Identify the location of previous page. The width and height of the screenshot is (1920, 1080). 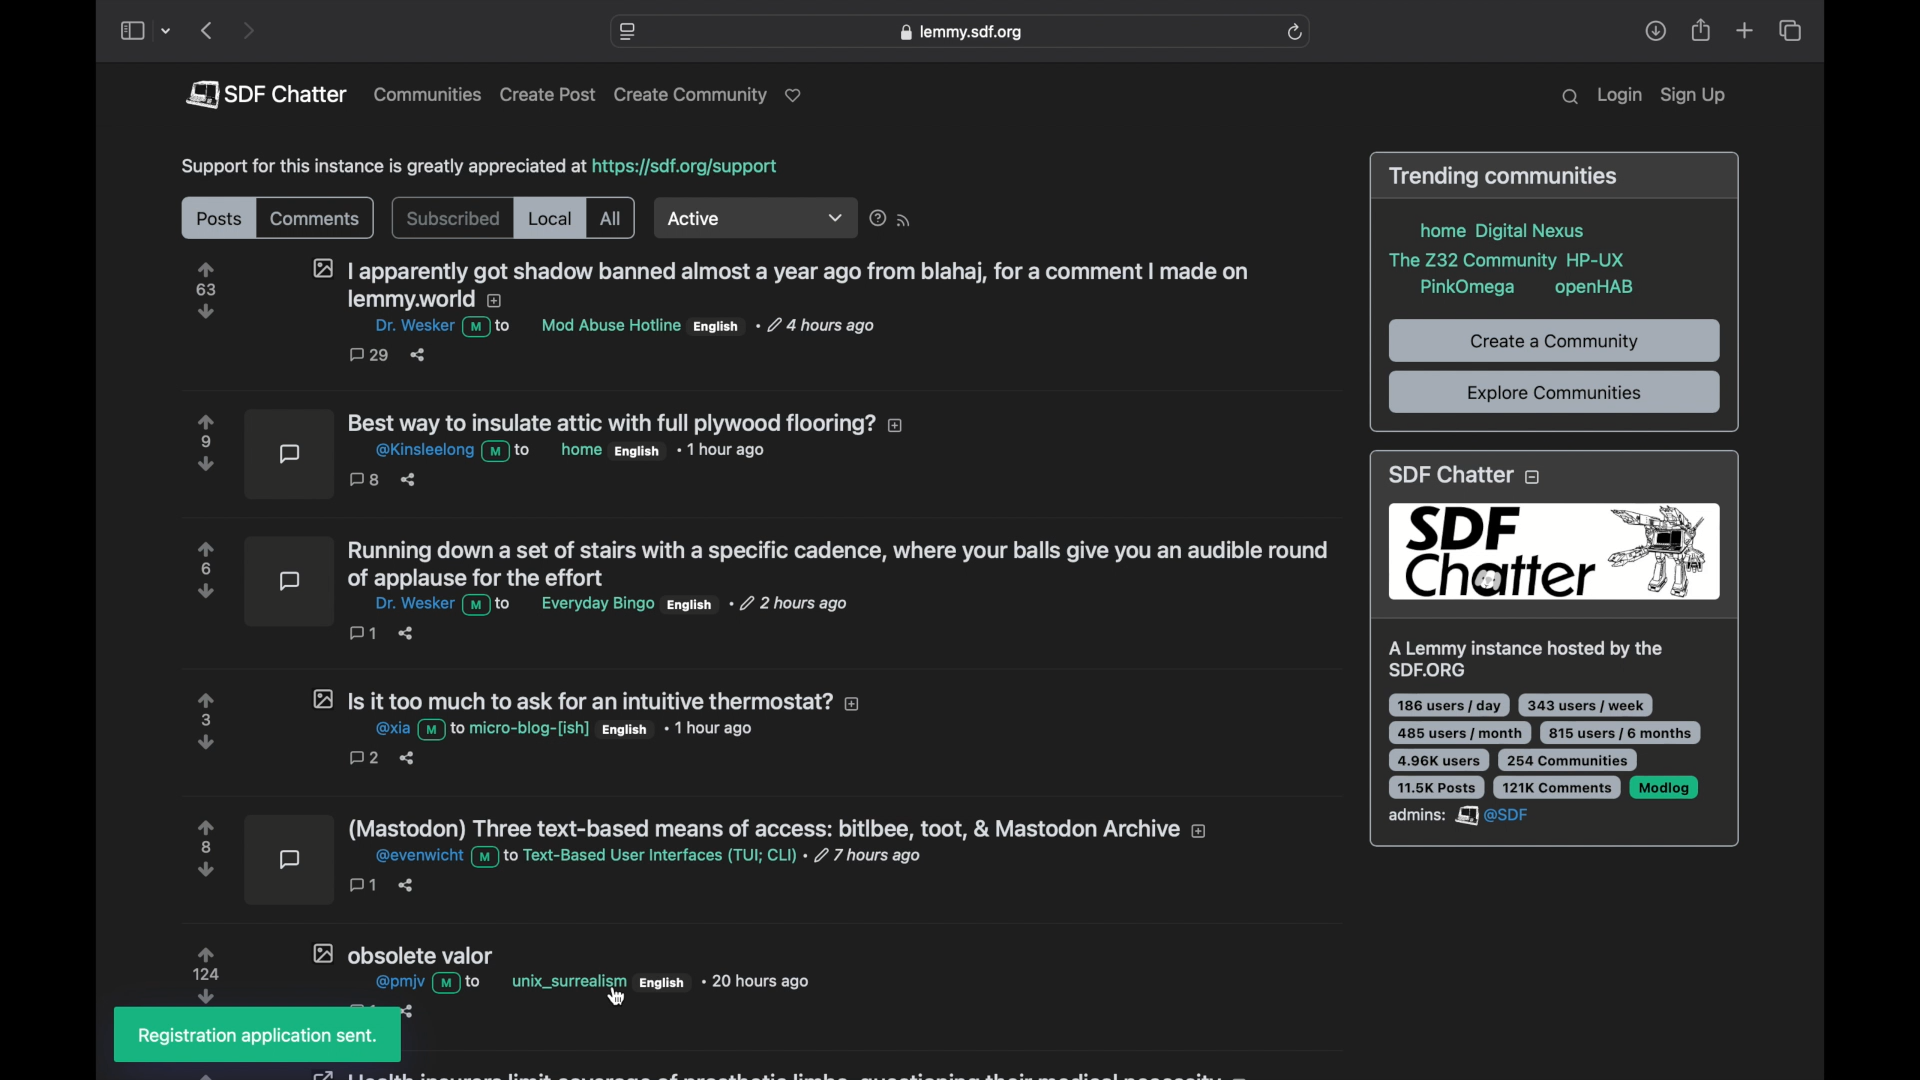
(206, 30).